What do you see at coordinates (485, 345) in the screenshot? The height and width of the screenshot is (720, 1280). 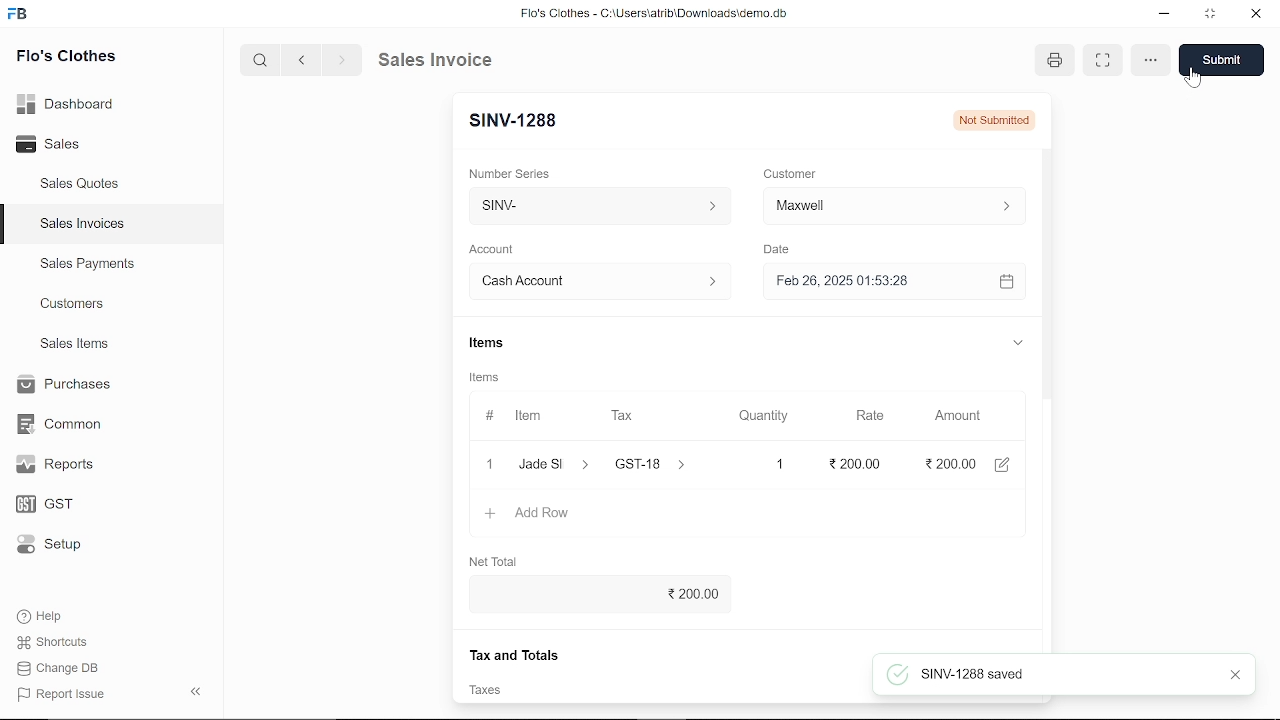 I see `Items` at bounding box center [485, 345].